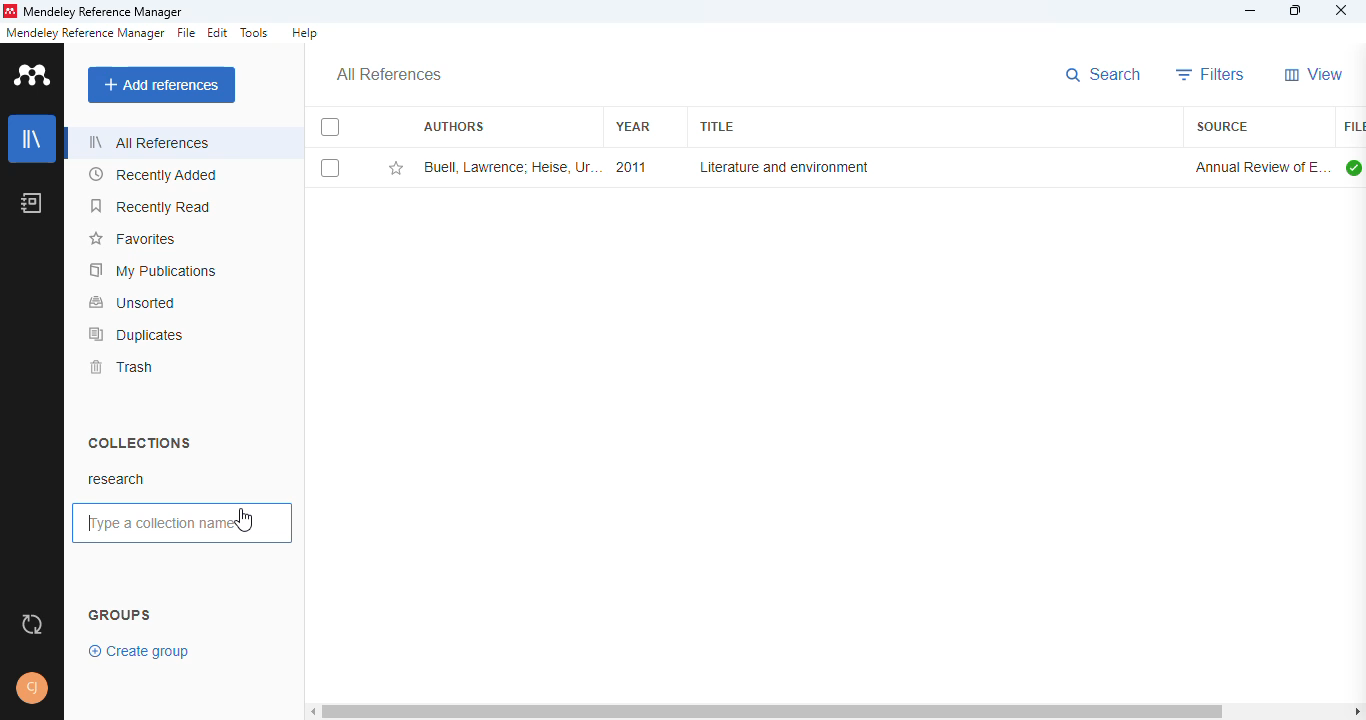 The height and width of the screenshot is (720, 1366). Describe the element at coordinates (1211, 74) in the screenshot. I see `filters` at that location.